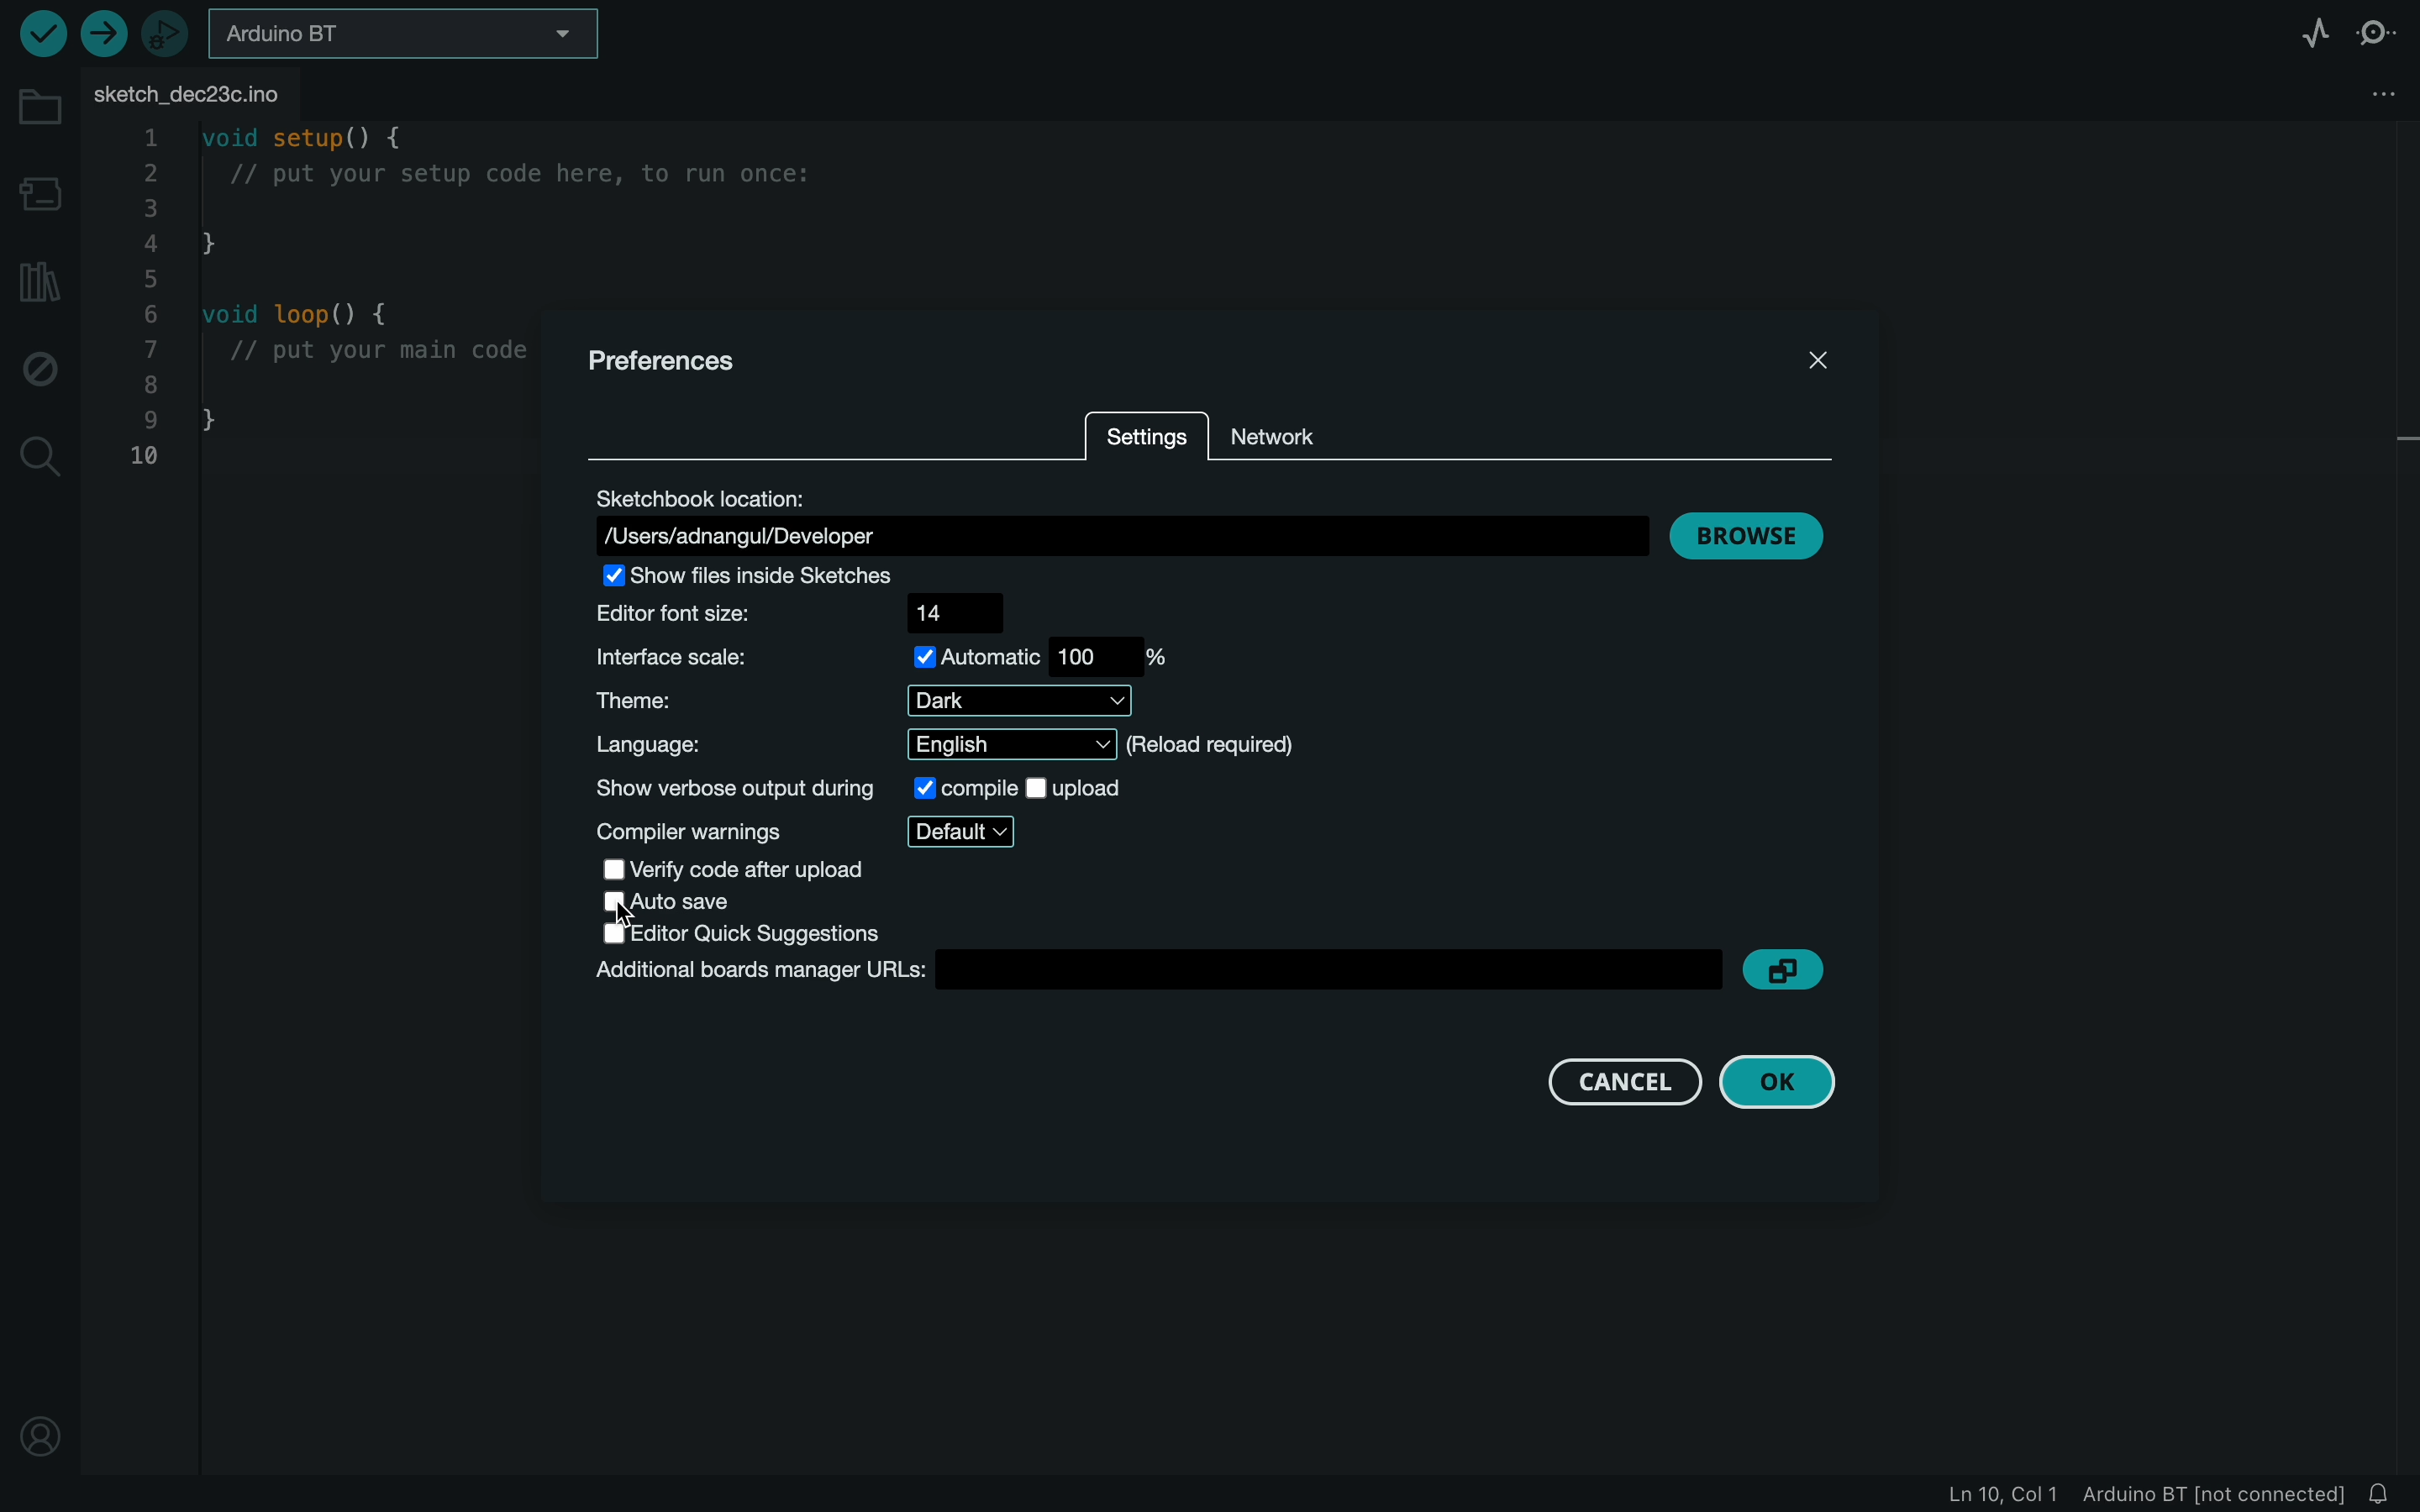 Image resolution: width=2420 pixels, height=1512 pixels. What do you see at coordinates (43, 110) in the screenshot?
I see `folder` at bounding box center [43, 110].